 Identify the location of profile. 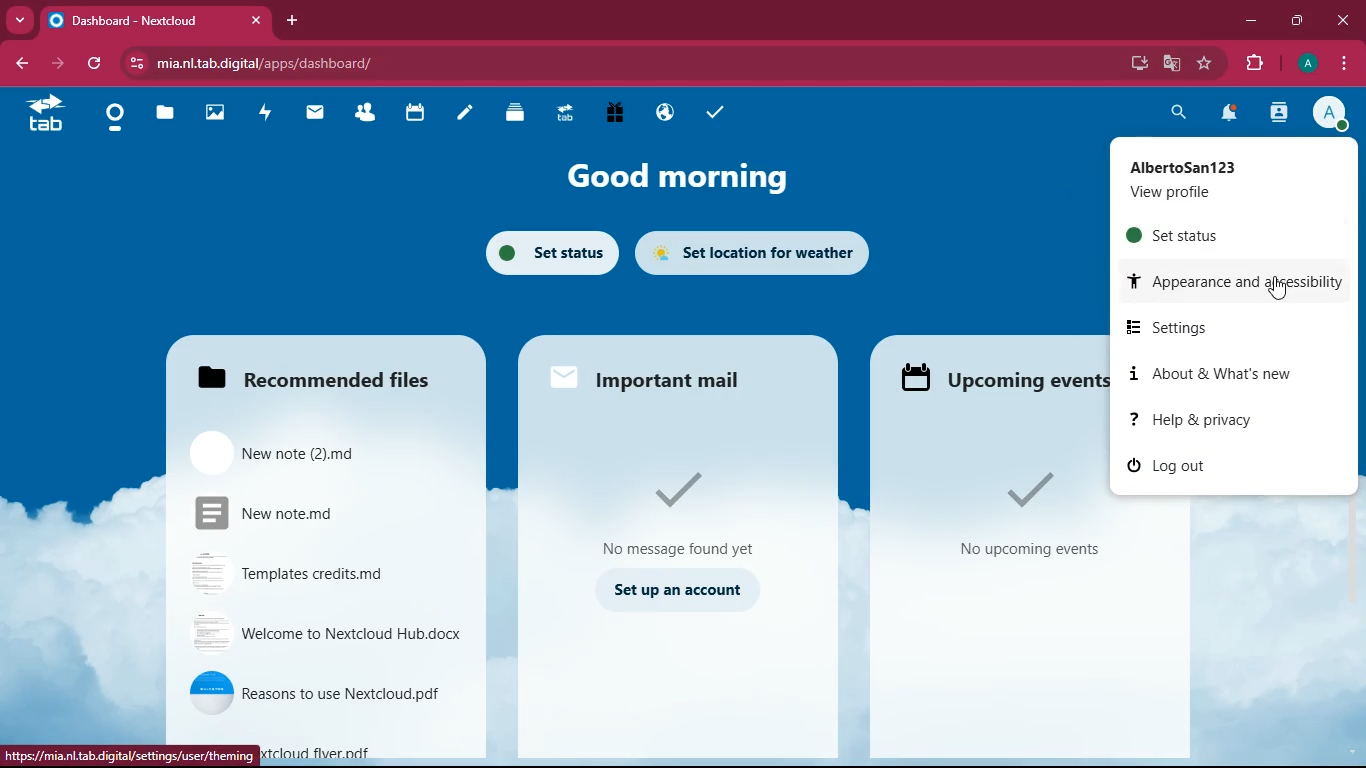
(1326, 112).